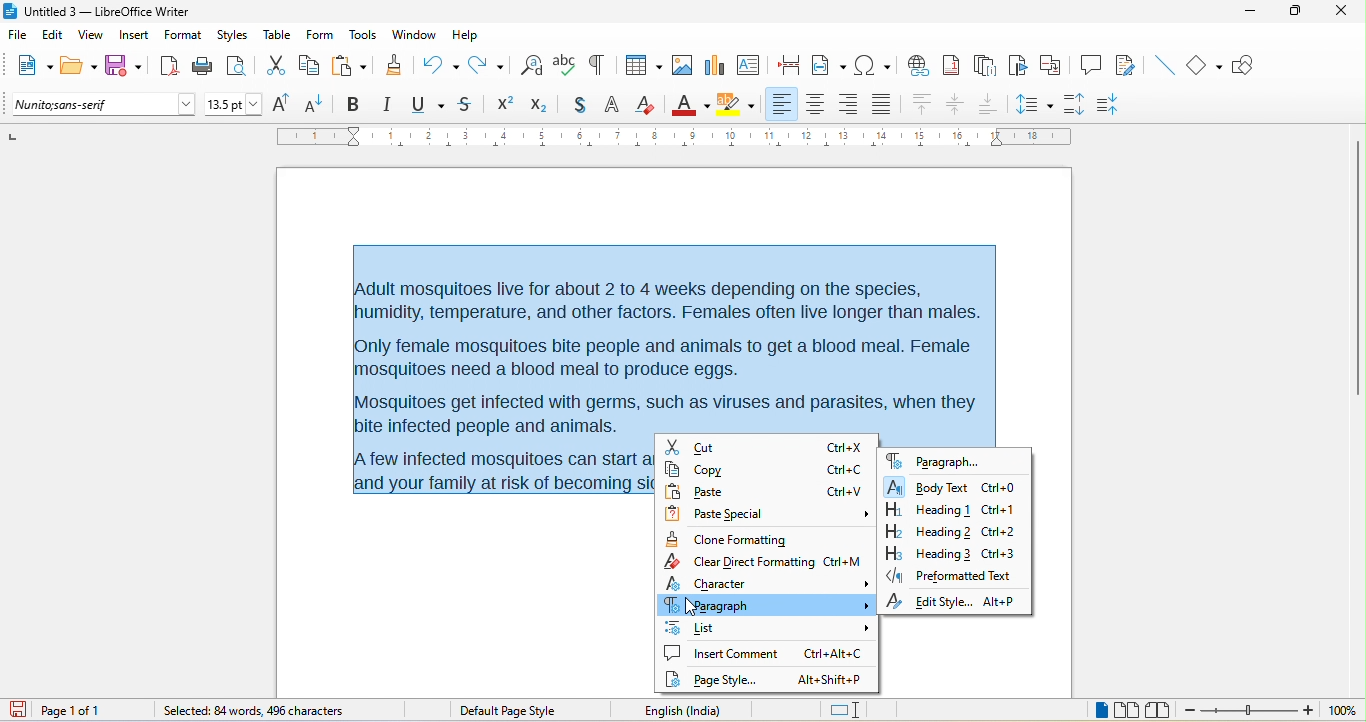 The width and height of the screenshot is (1366, 722). What do you see at coordinates (833, 652) in the screenshot?
I see `shortcut key` at bounding box center [833, 652].